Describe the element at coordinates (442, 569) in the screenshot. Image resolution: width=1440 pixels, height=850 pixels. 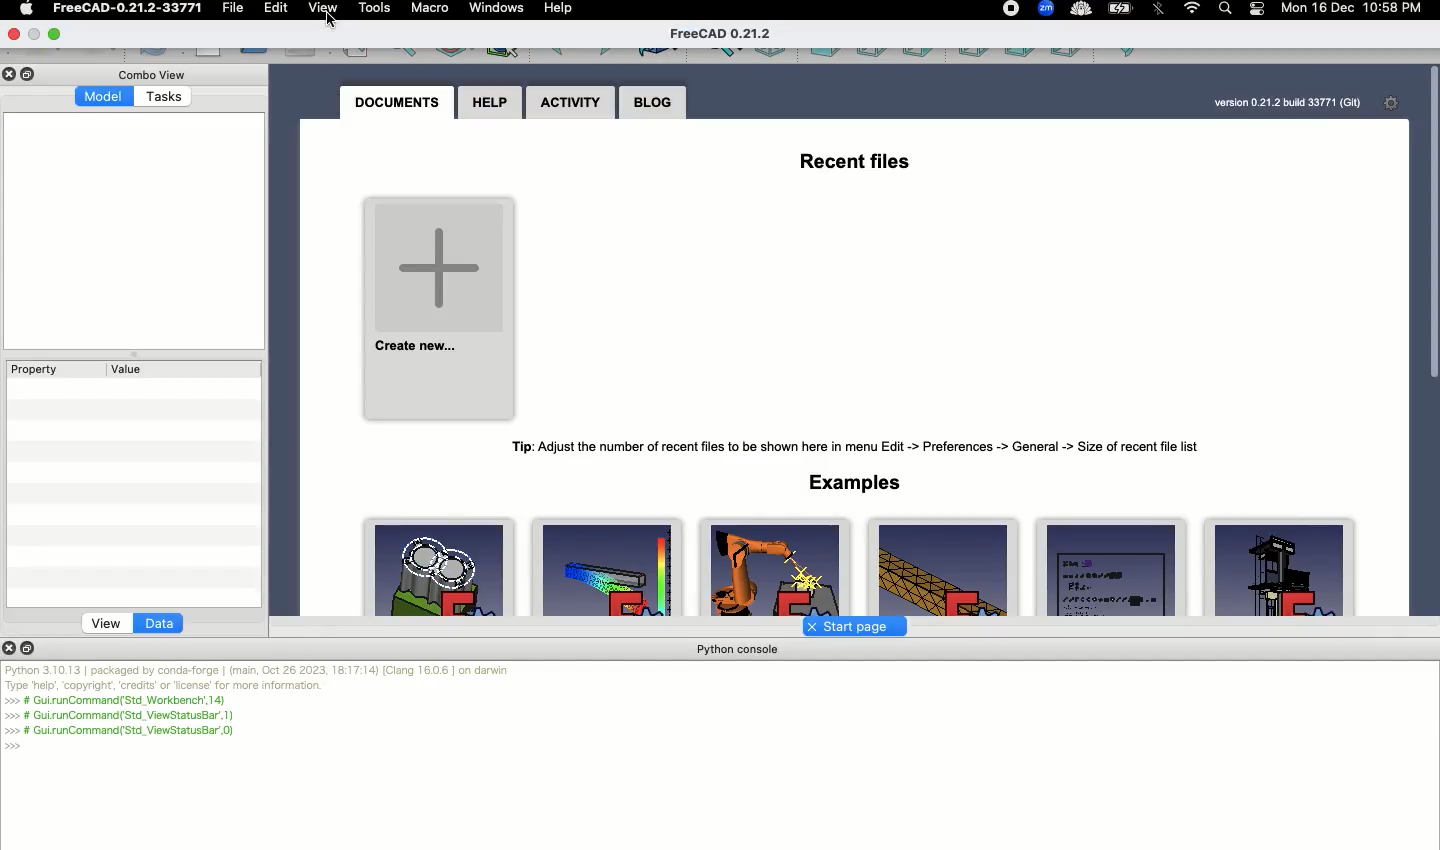
I see `EngineBlock.FCStd Werner Mayer 78Kb` at that location.